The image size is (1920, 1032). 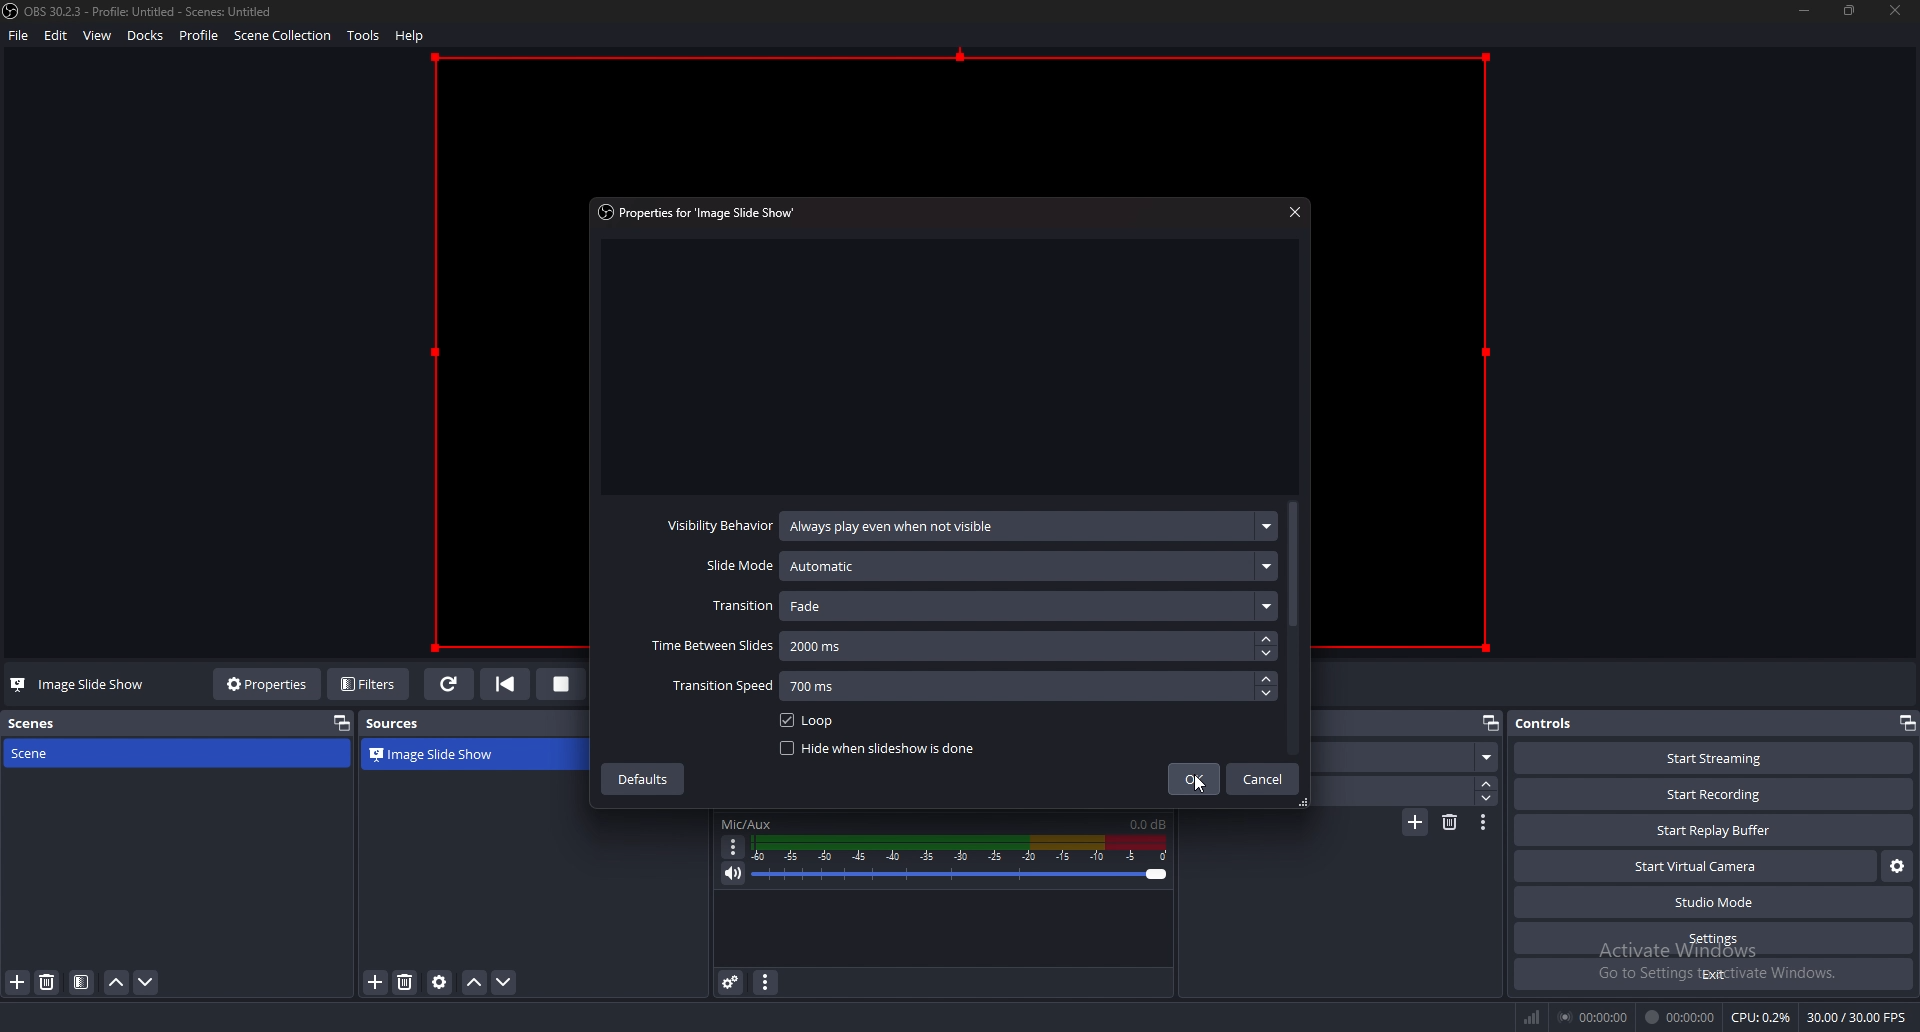 I want to click on add scene, so click(x=19, y=983).